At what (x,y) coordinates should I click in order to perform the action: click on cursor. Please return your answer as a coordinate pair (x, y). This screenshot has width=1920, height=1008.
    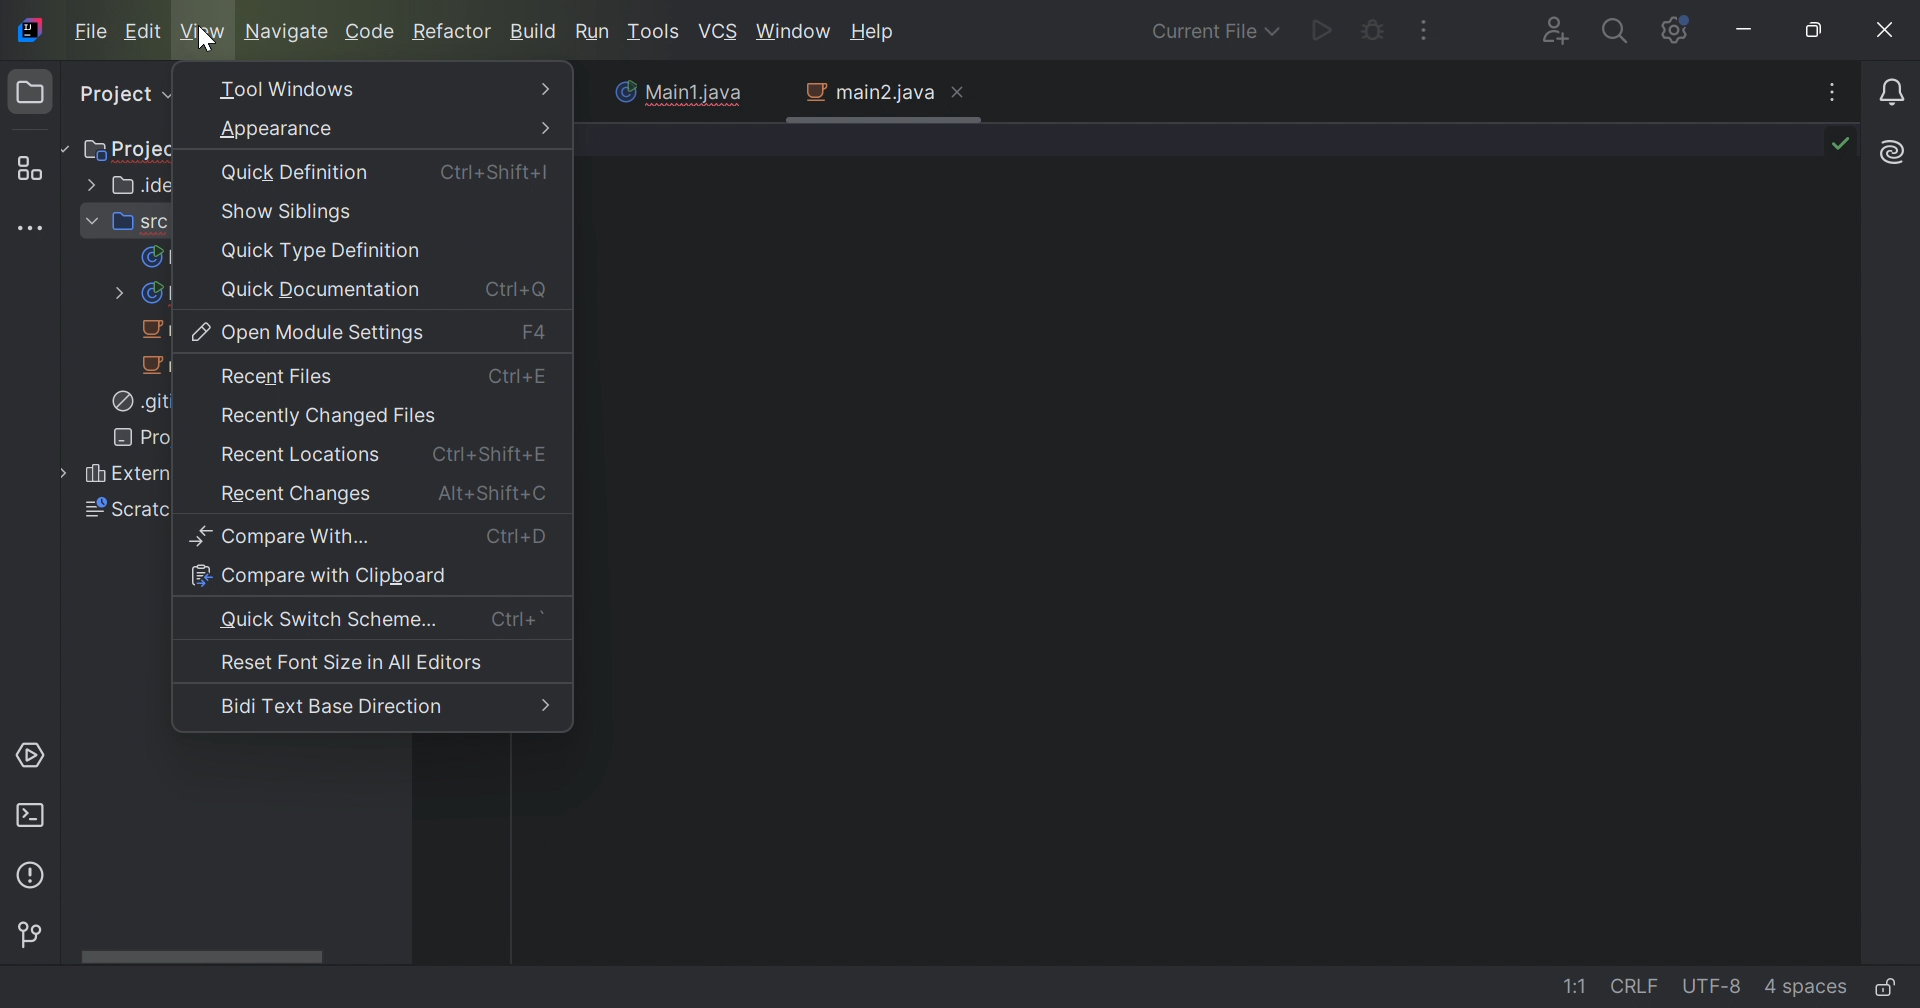
    Looking at the image, I should click on (205, 40).